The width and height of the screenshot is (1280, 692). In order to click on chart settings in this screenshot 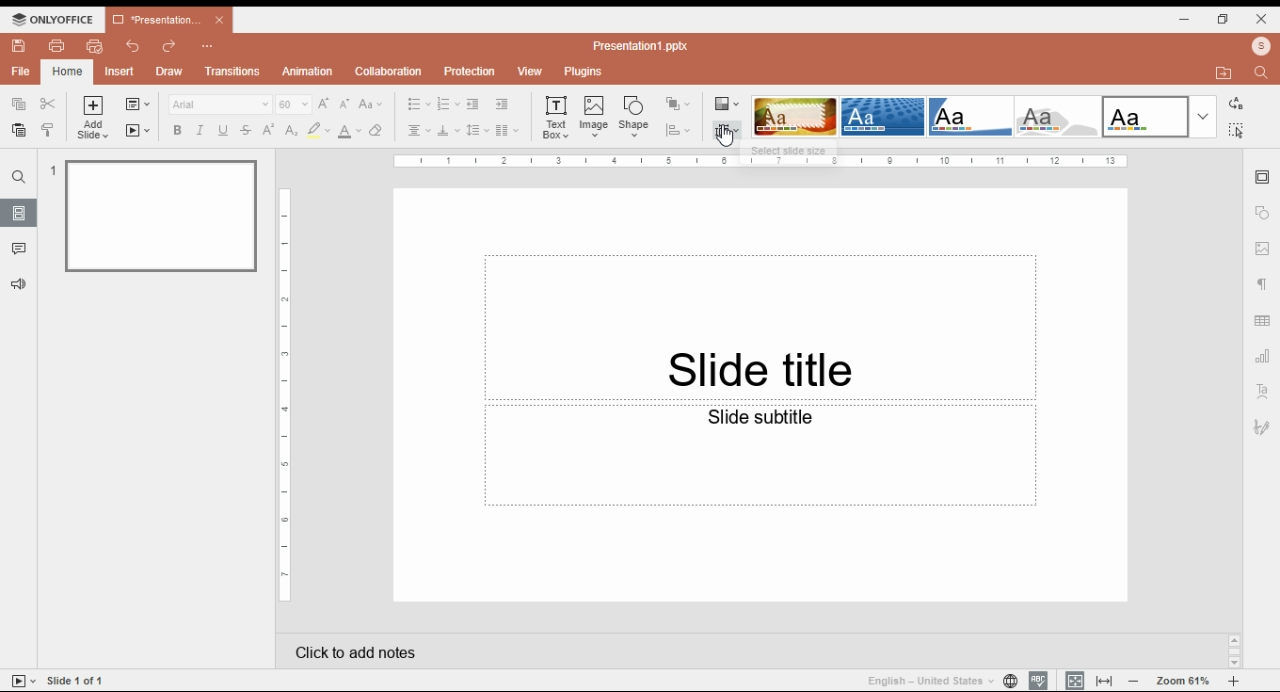, I will do `click(1264, 356)`.